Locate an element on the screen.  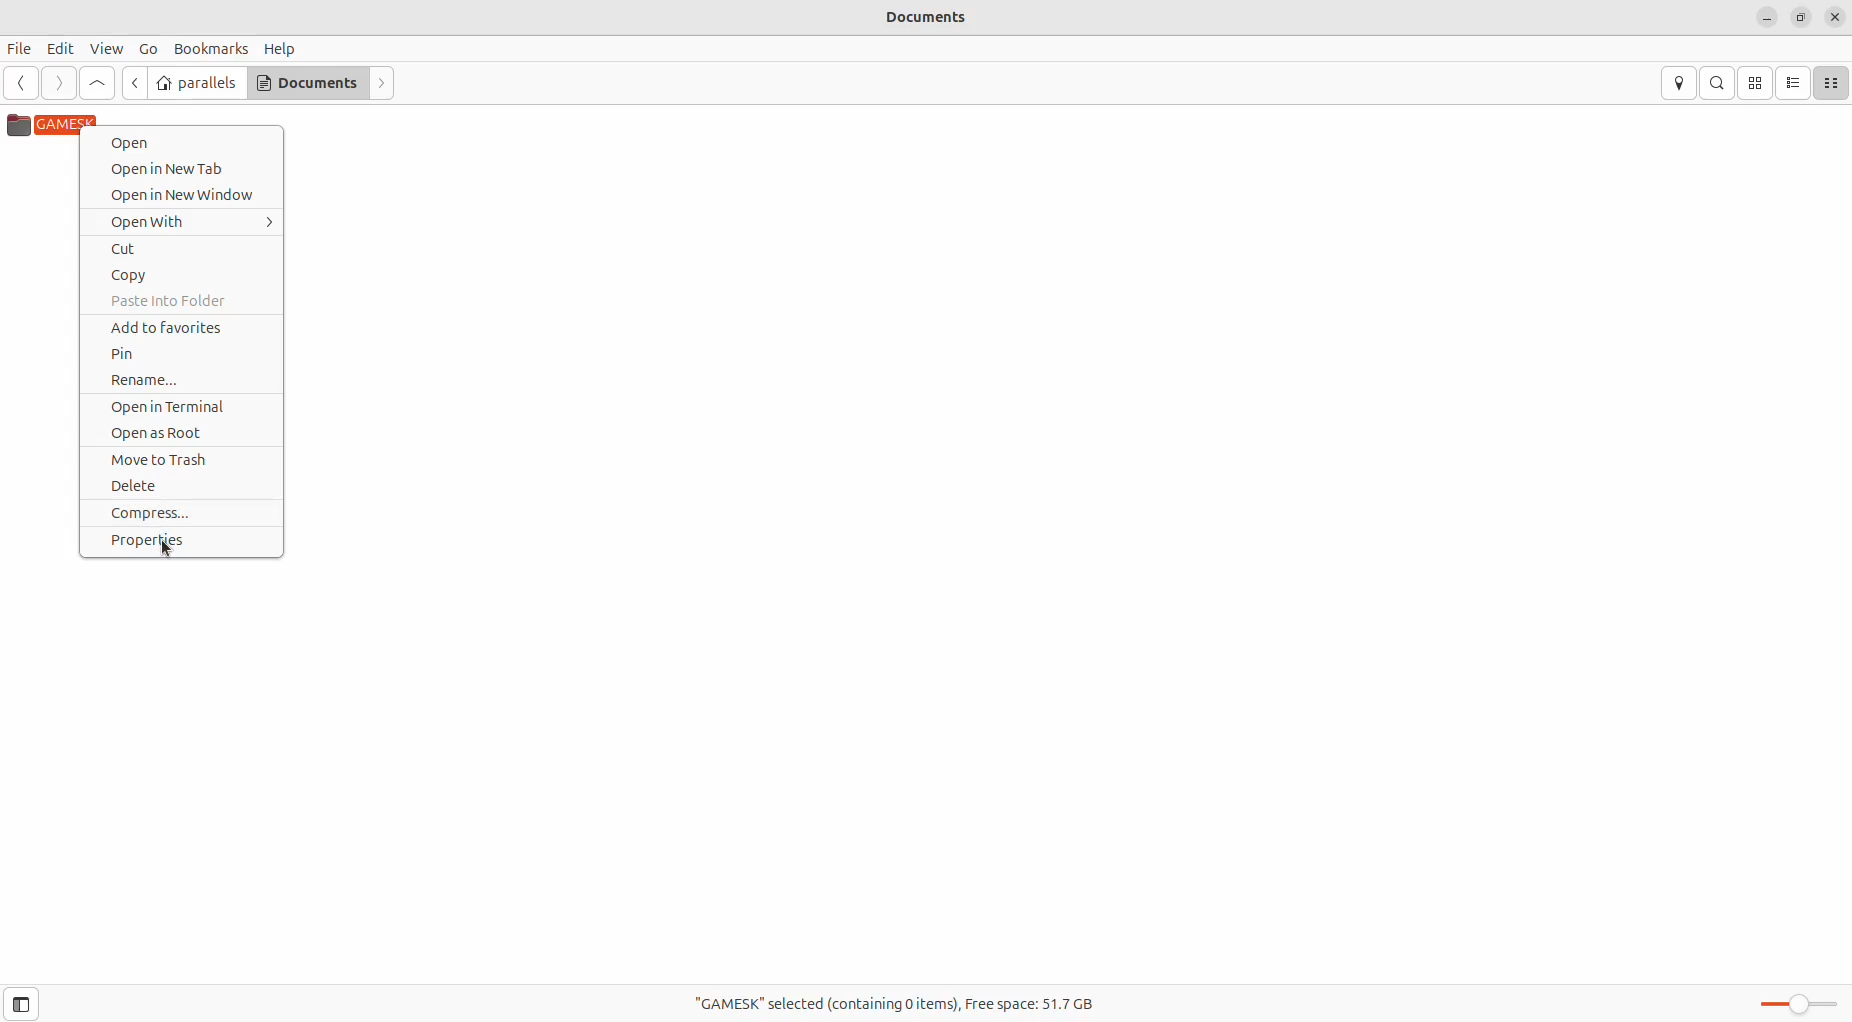
move to trash is located at coordinates (180, 461).